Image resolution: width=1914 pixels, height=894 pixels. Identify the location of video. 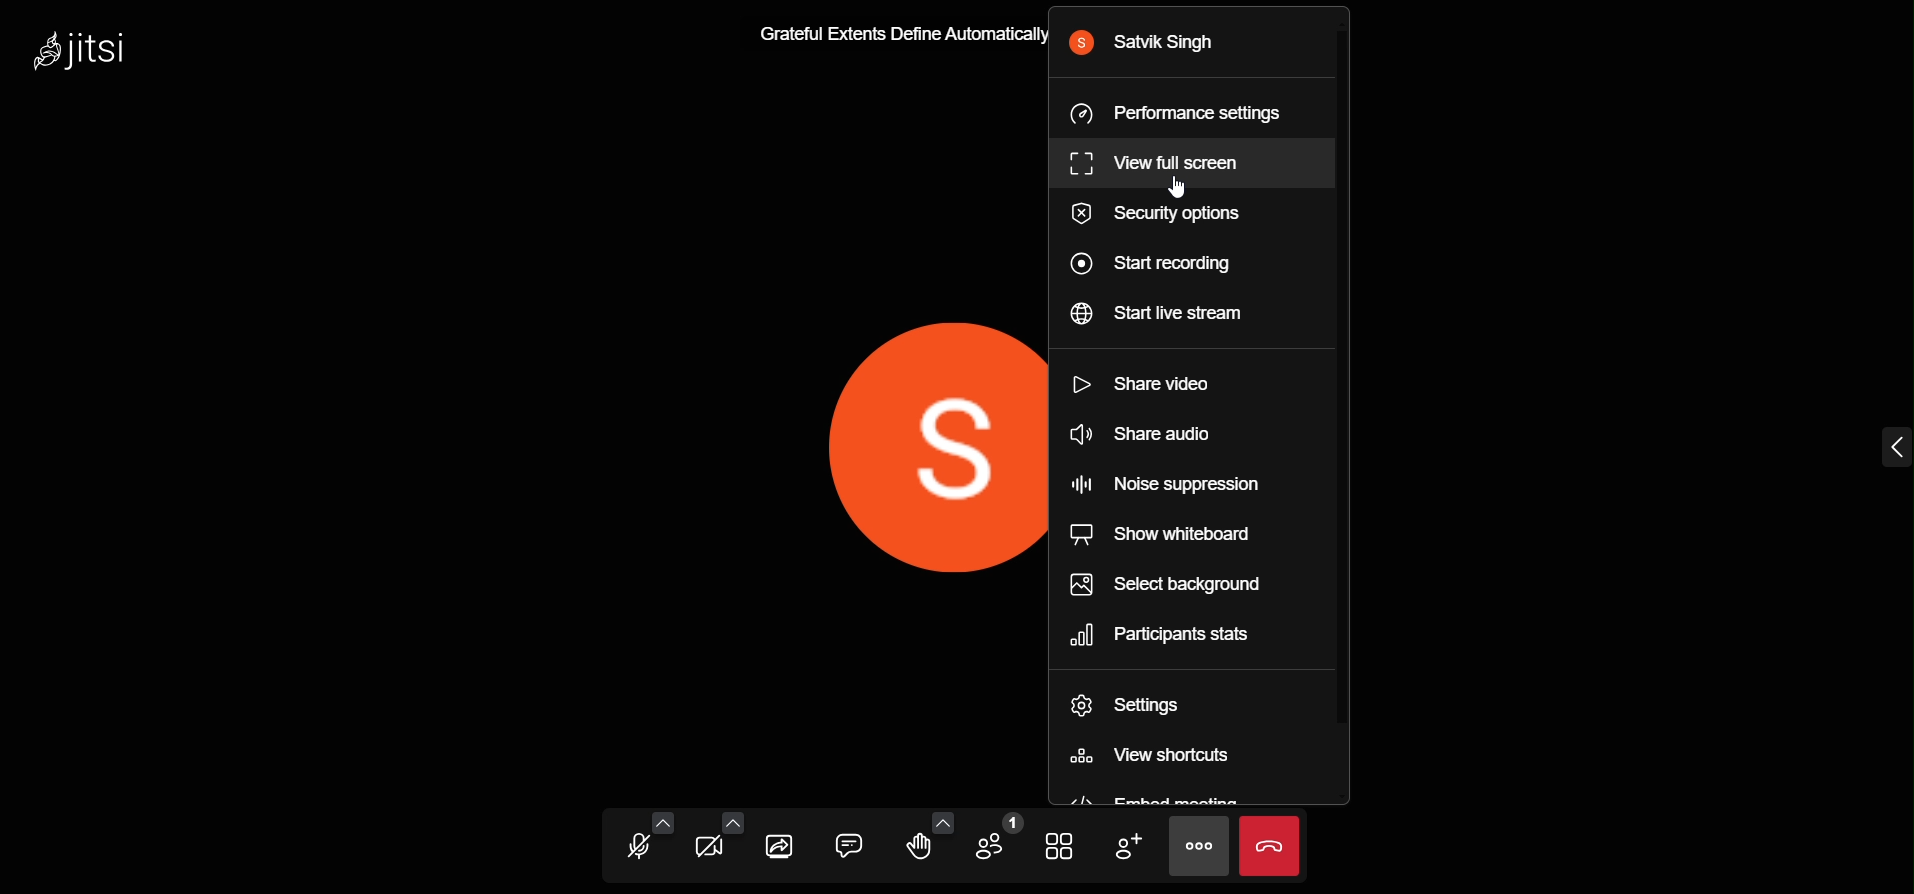
(709, 848).